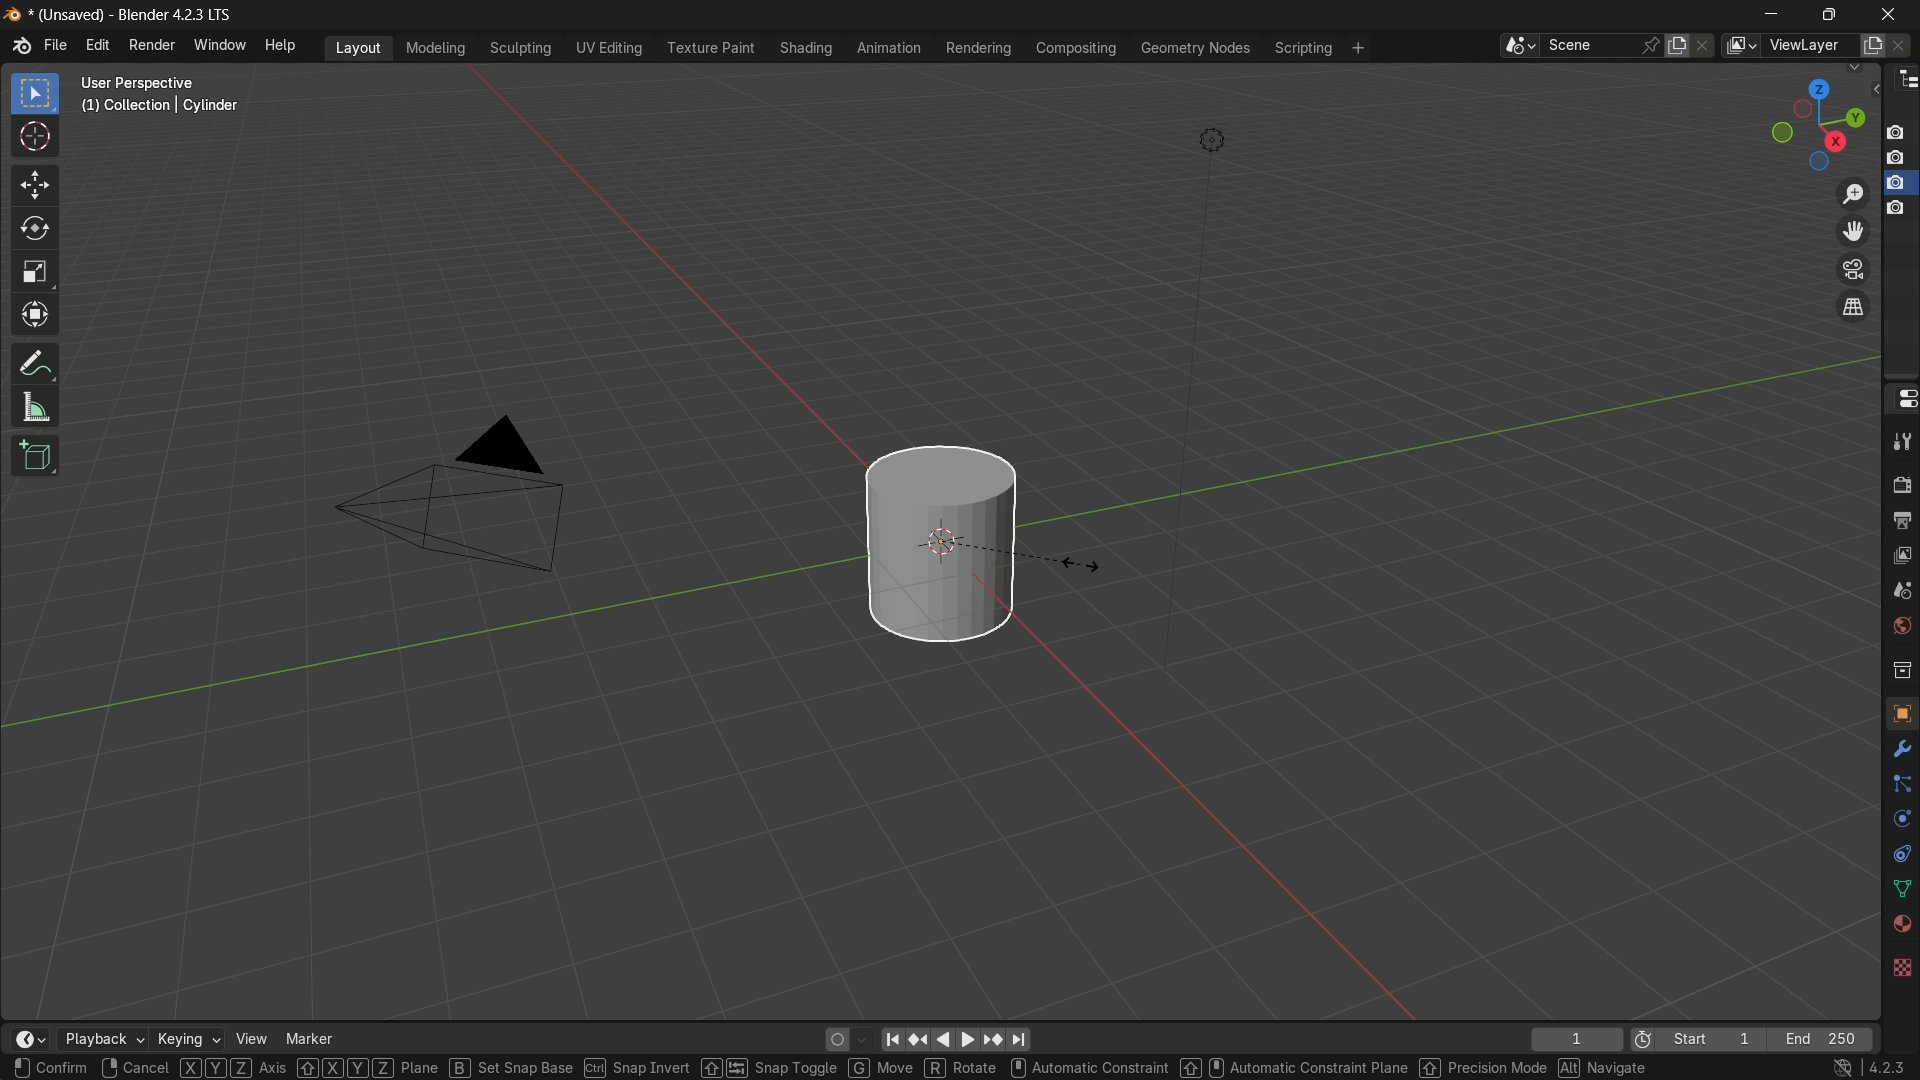 The height and width of the screenshot is (1080, 1920). What do you see at coordinates (954, 1039) in the screenshot?
I see `play animation` at bounding box center [954, 1039].